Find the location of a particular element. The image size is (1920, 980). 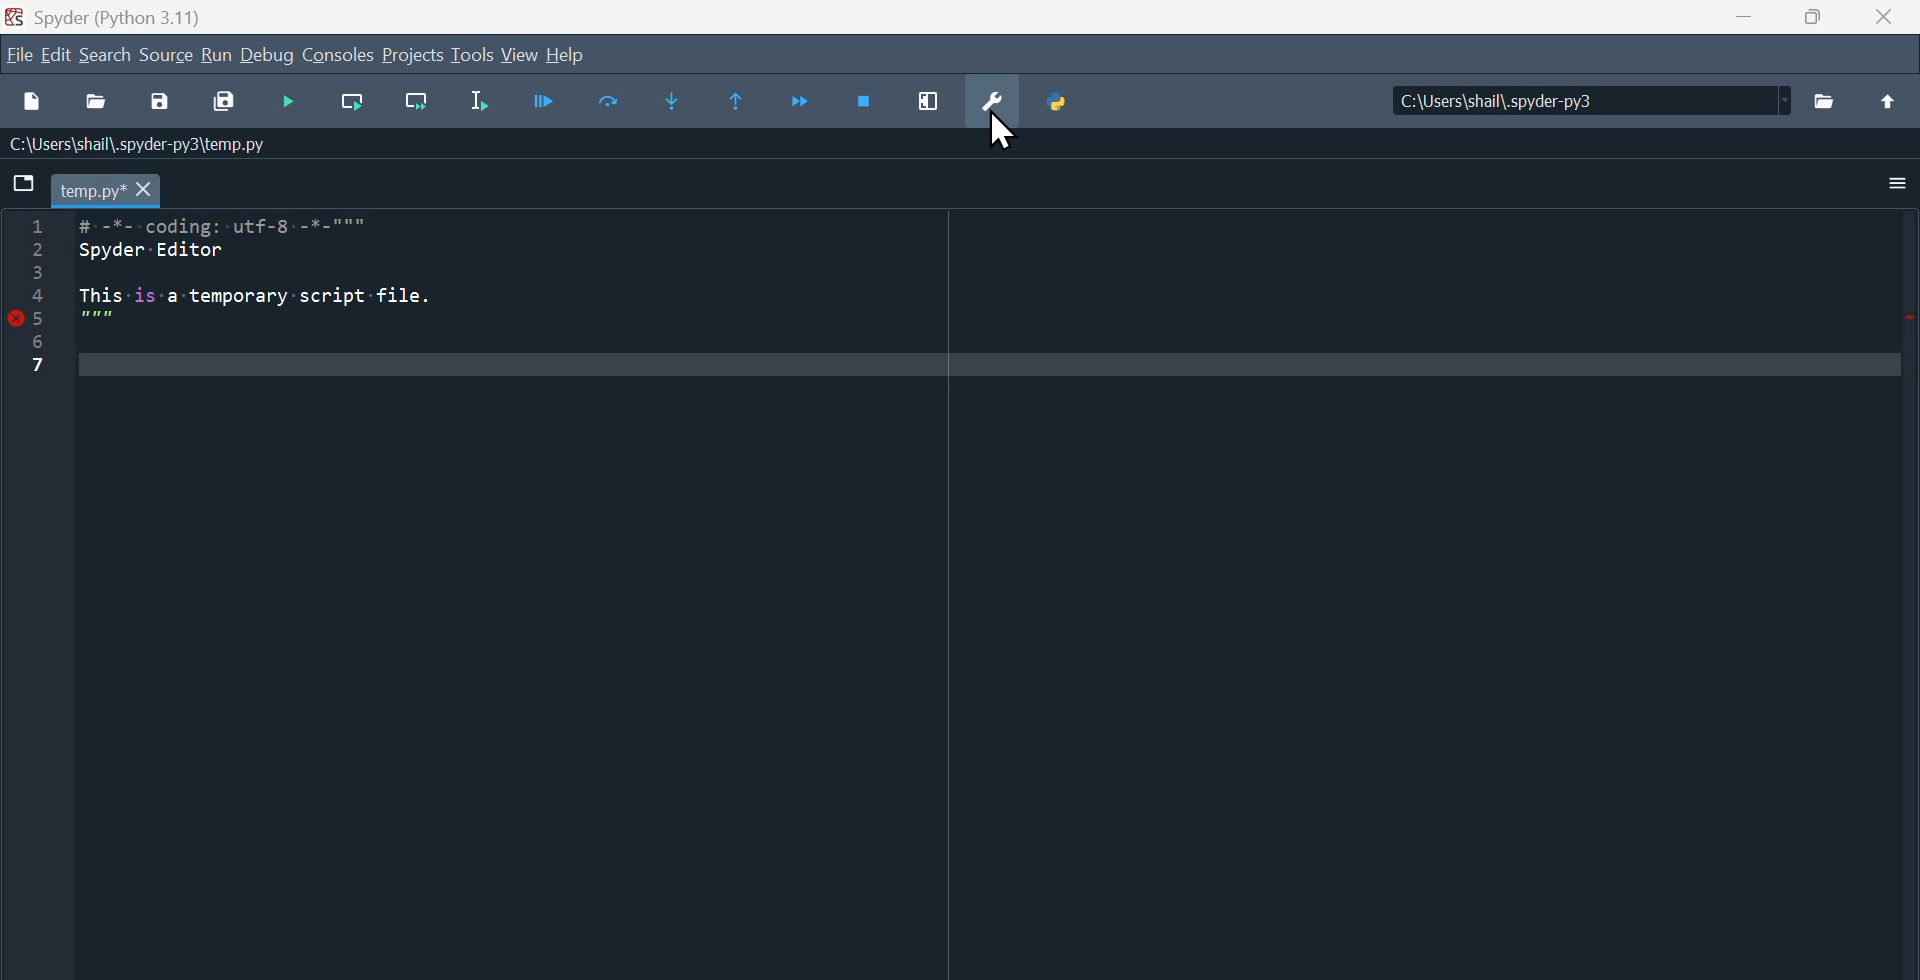

Run cell is located at coordinates (608, 104).